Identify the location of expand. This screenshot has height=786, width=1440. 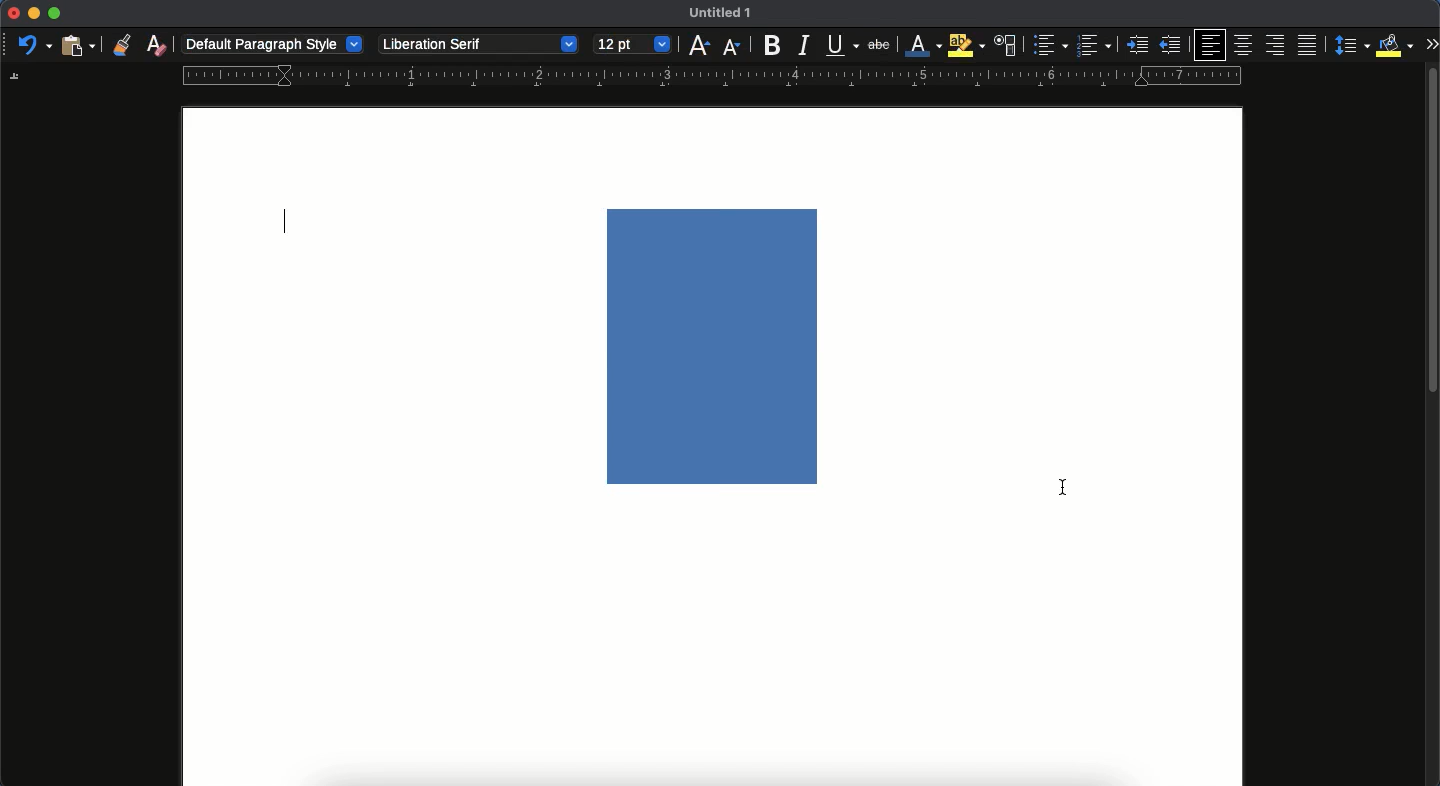
(1426, 44).